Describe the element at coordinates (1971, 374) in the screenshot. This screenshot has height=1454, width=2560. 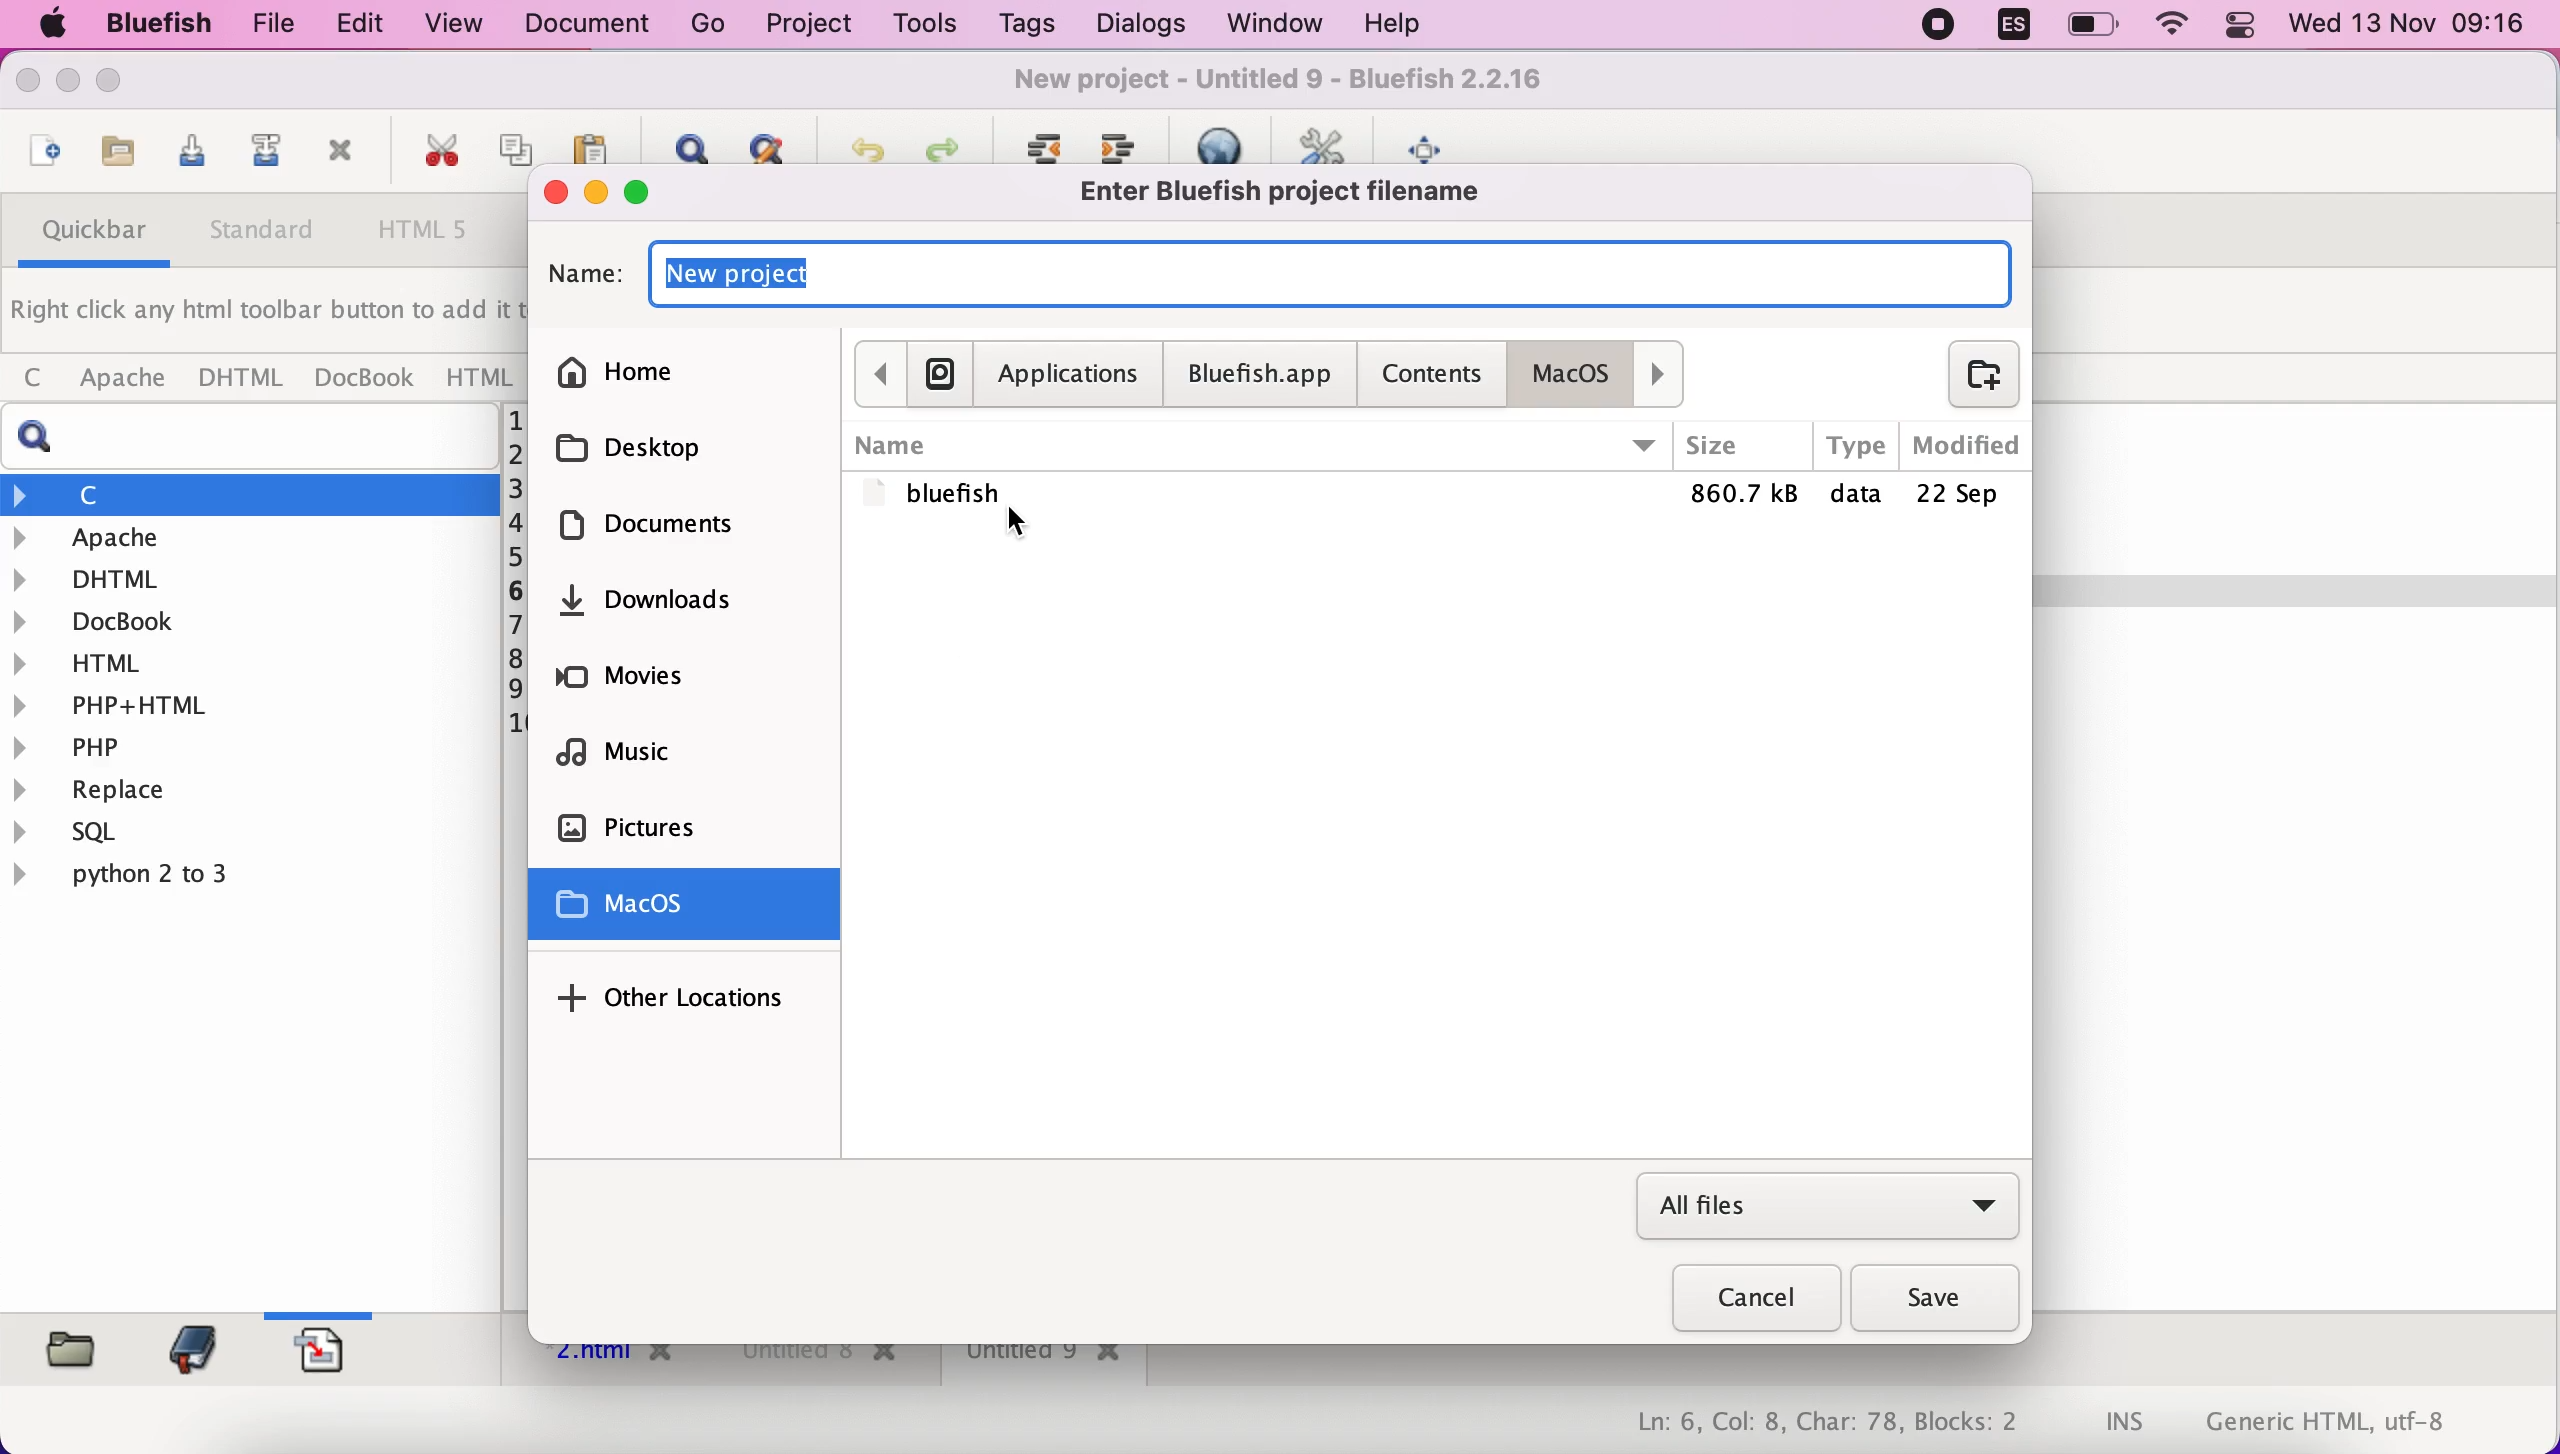
I see `create folder` at that location.